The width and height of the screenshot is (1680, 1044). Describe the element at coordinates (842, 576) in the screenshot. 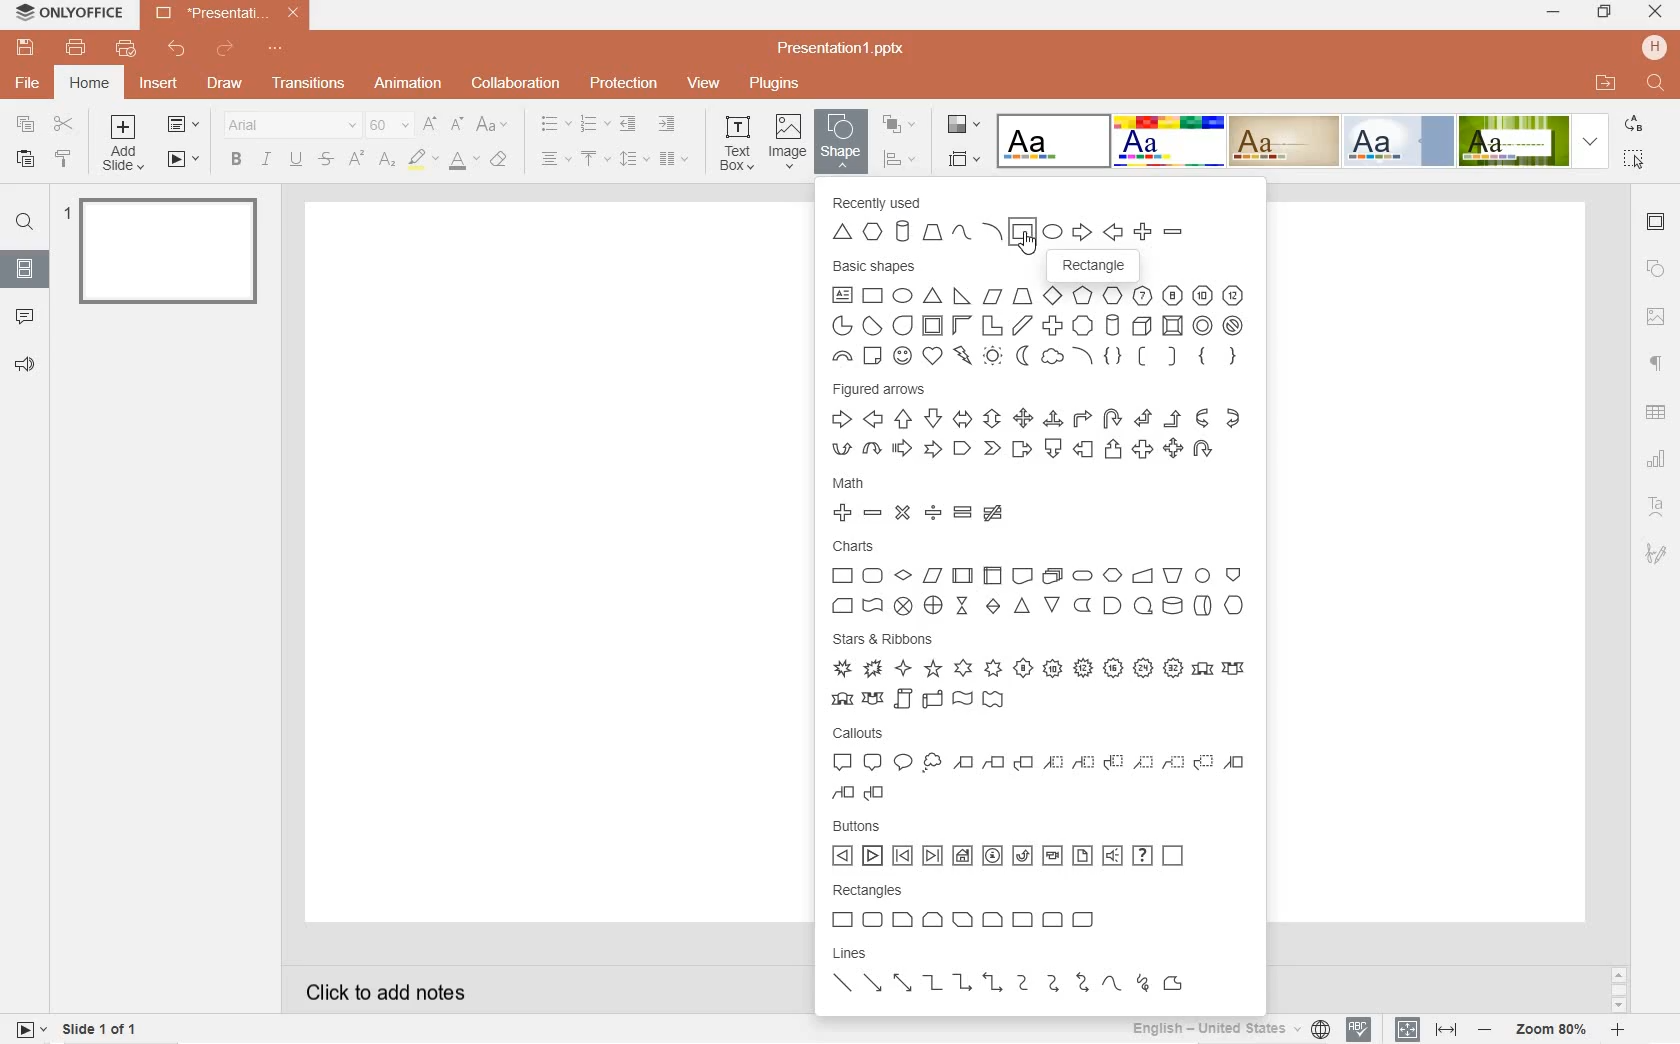

I see `Process` at that location.